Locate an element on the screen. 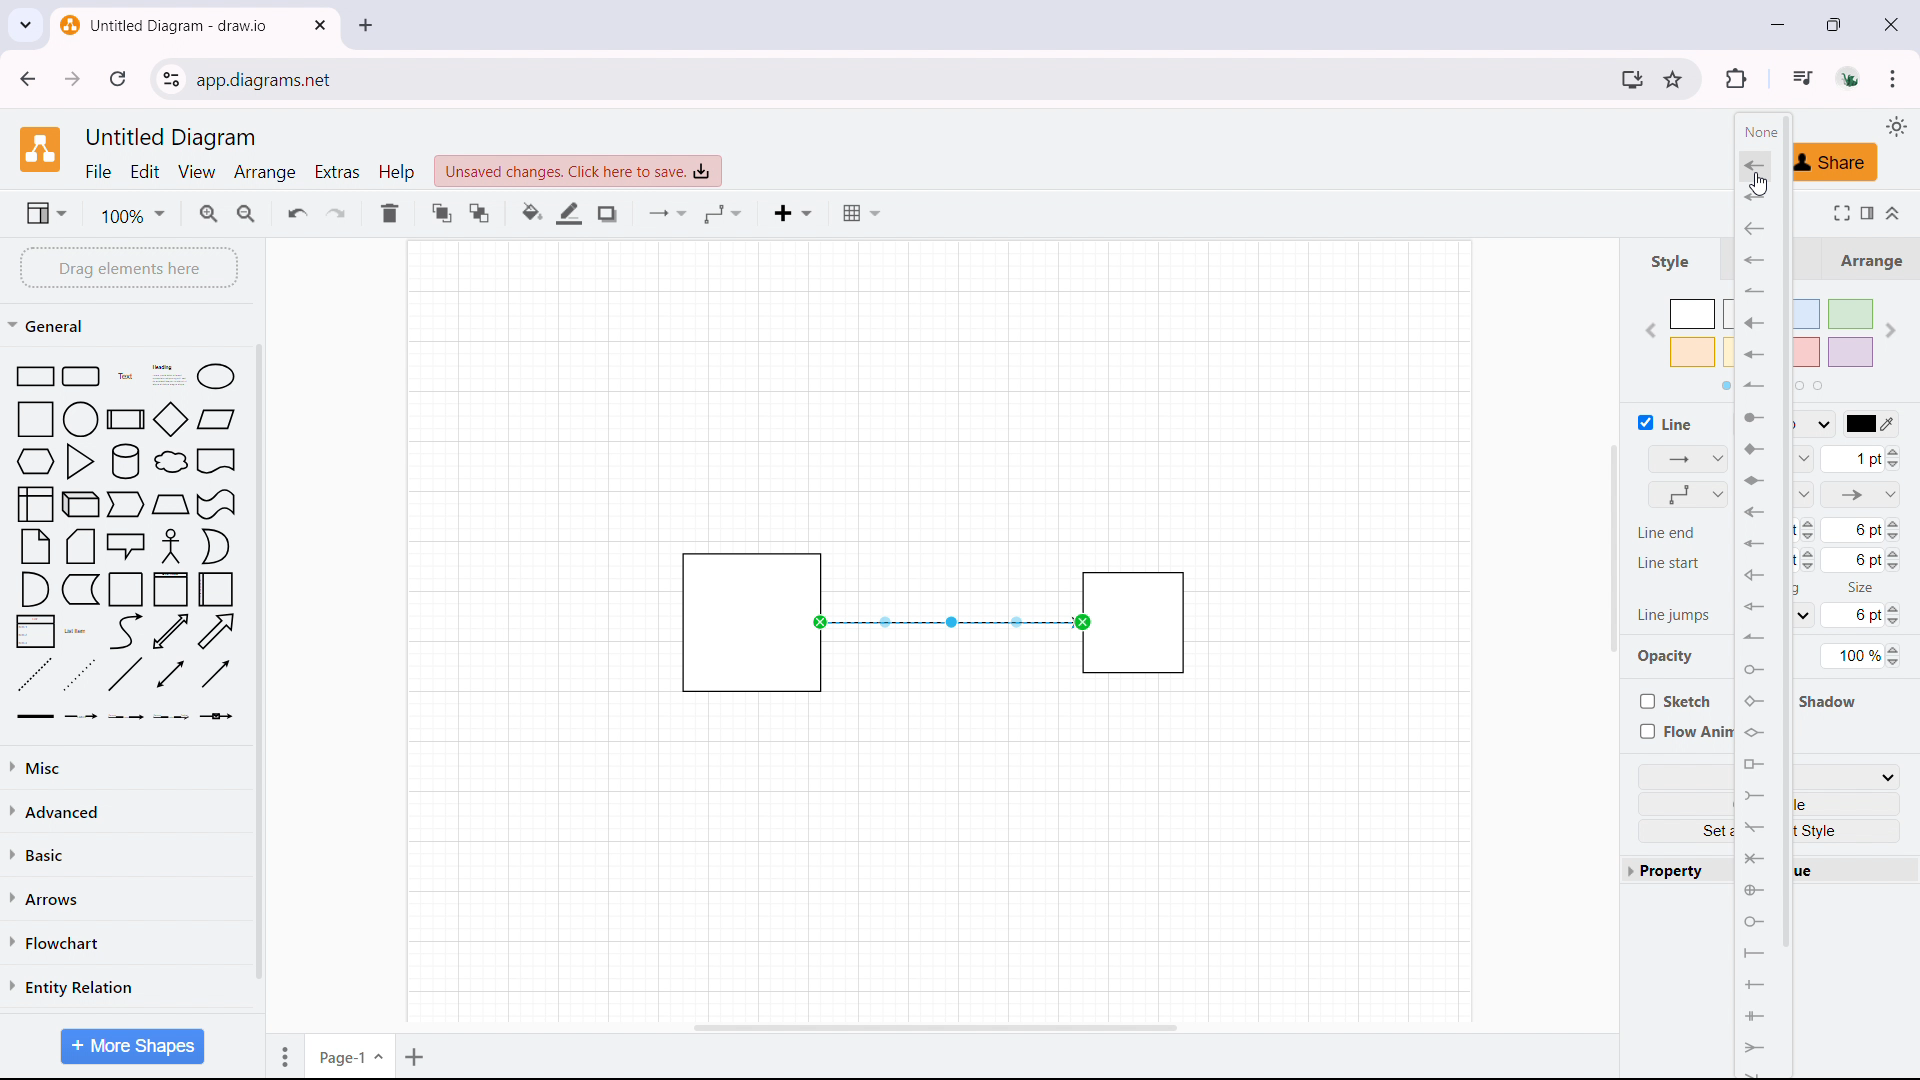 This screenshot has height=1080, width=1920. shadow is located at coordinates (607, 213).